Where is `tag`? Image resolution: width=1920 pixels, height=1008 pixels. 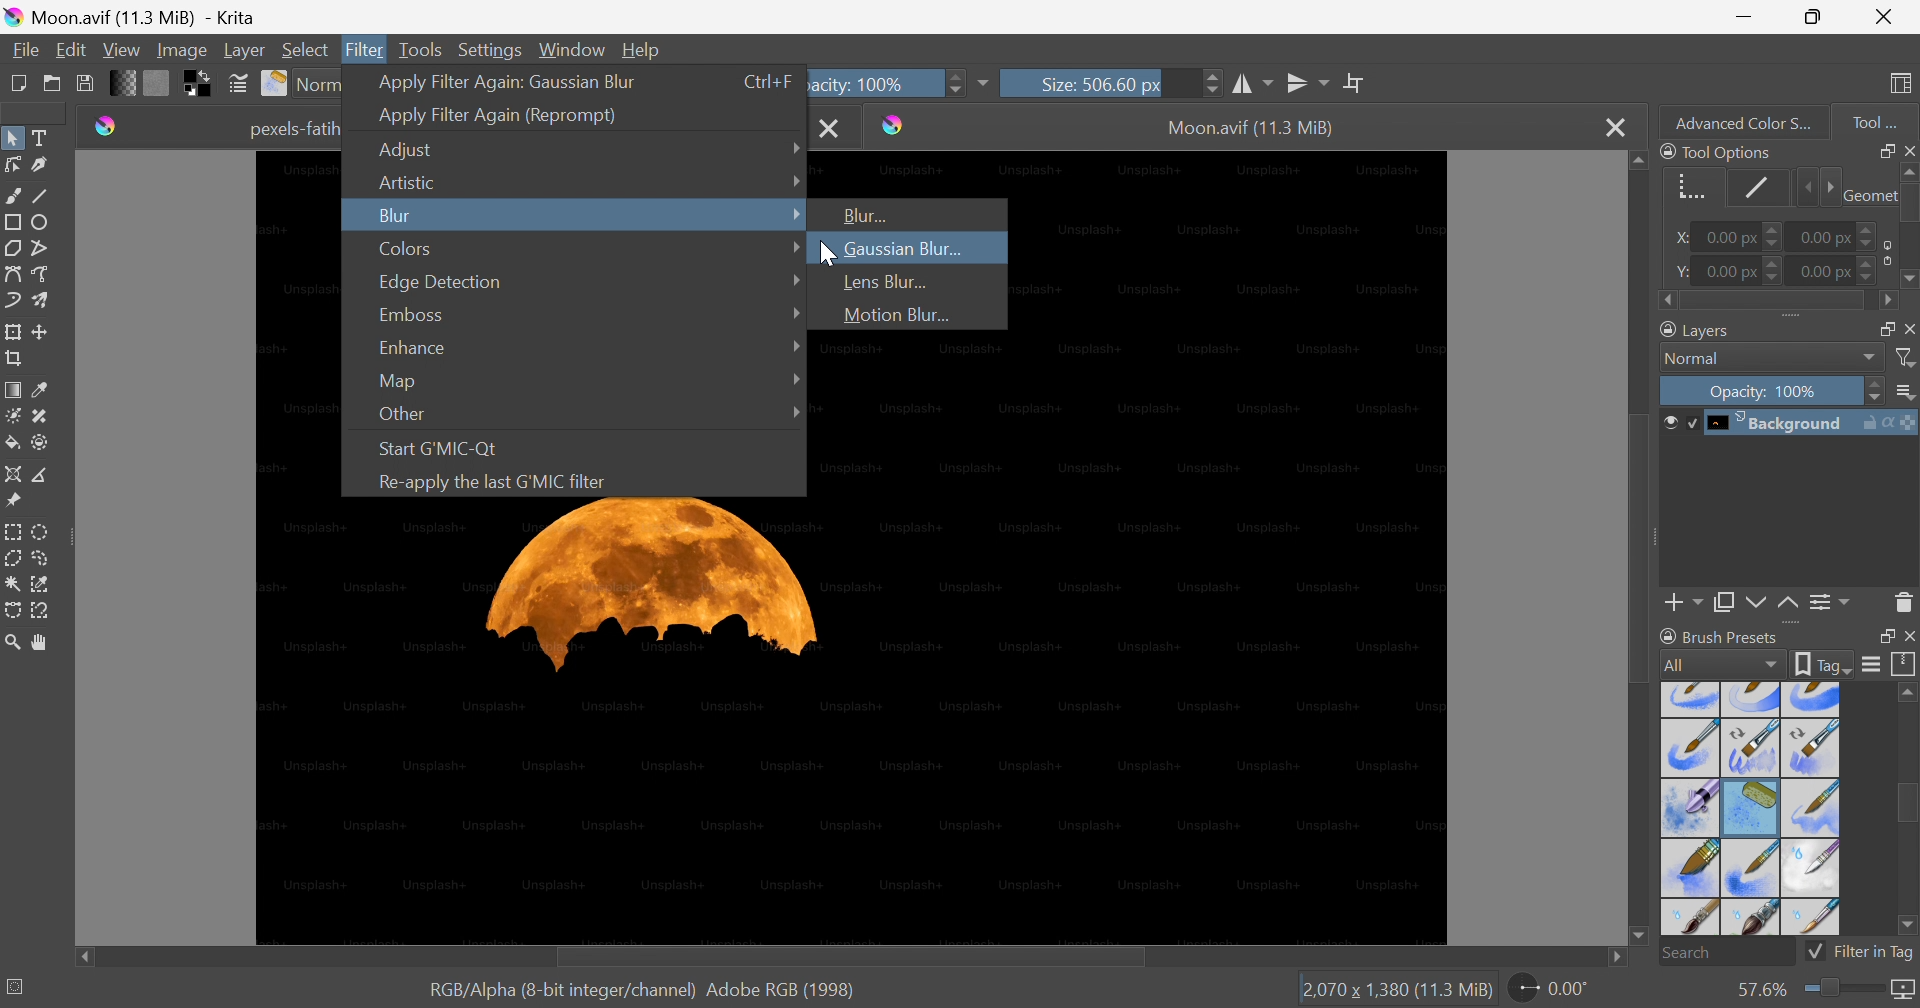 tag is located at coordinates (1824, 665).